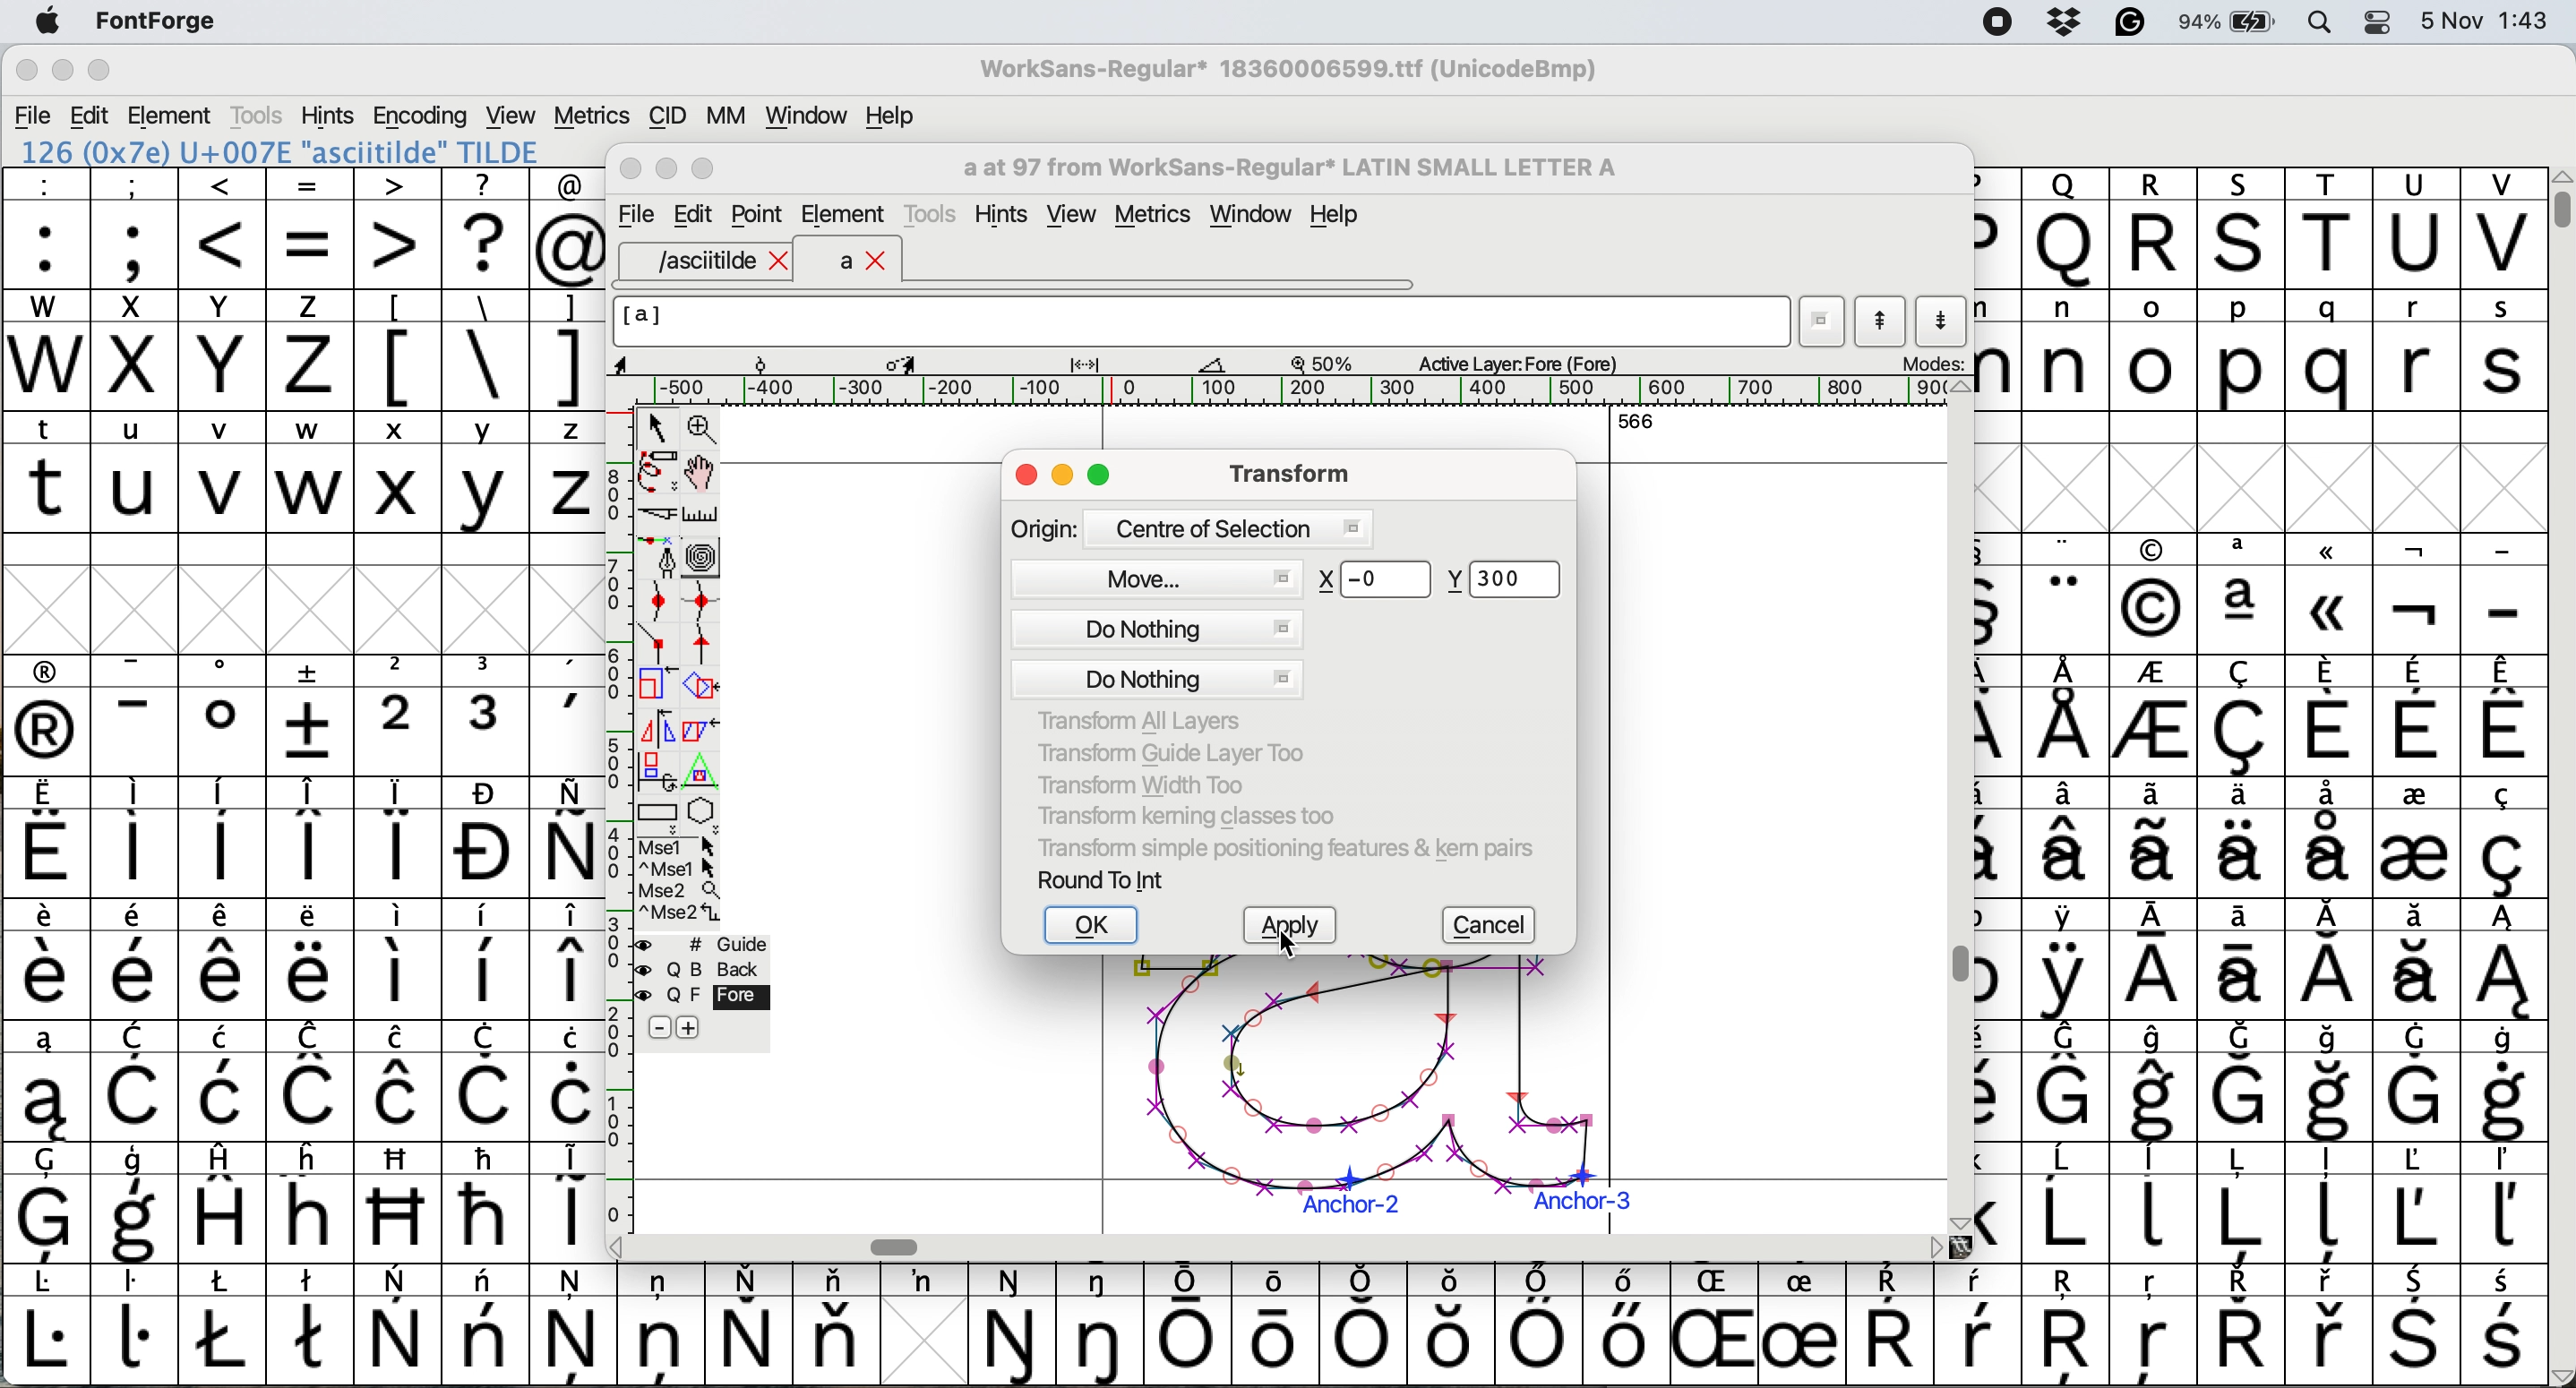 This screenshot has height=1388, width=2576. I want to click on symbol, so click(2242, 1082).